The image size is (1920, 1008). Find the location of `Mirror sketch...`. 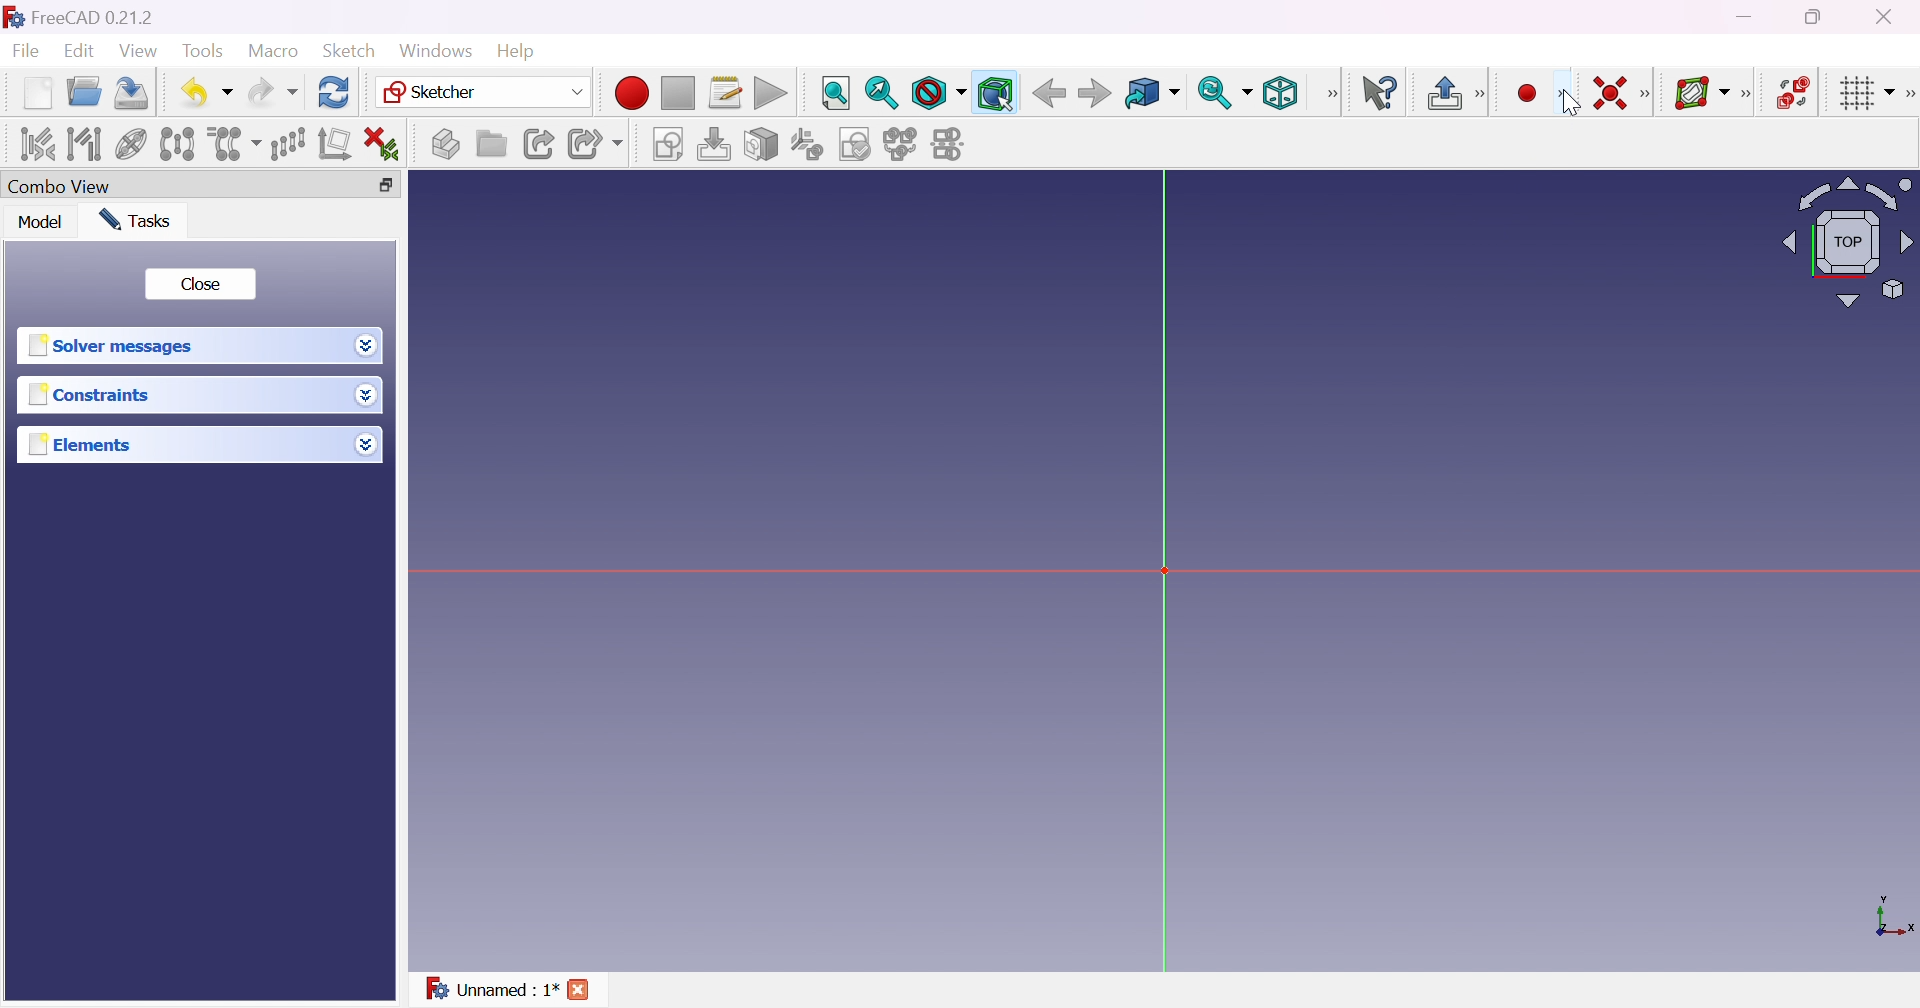

Mirror sketch... is located at coordinates (950, 144).